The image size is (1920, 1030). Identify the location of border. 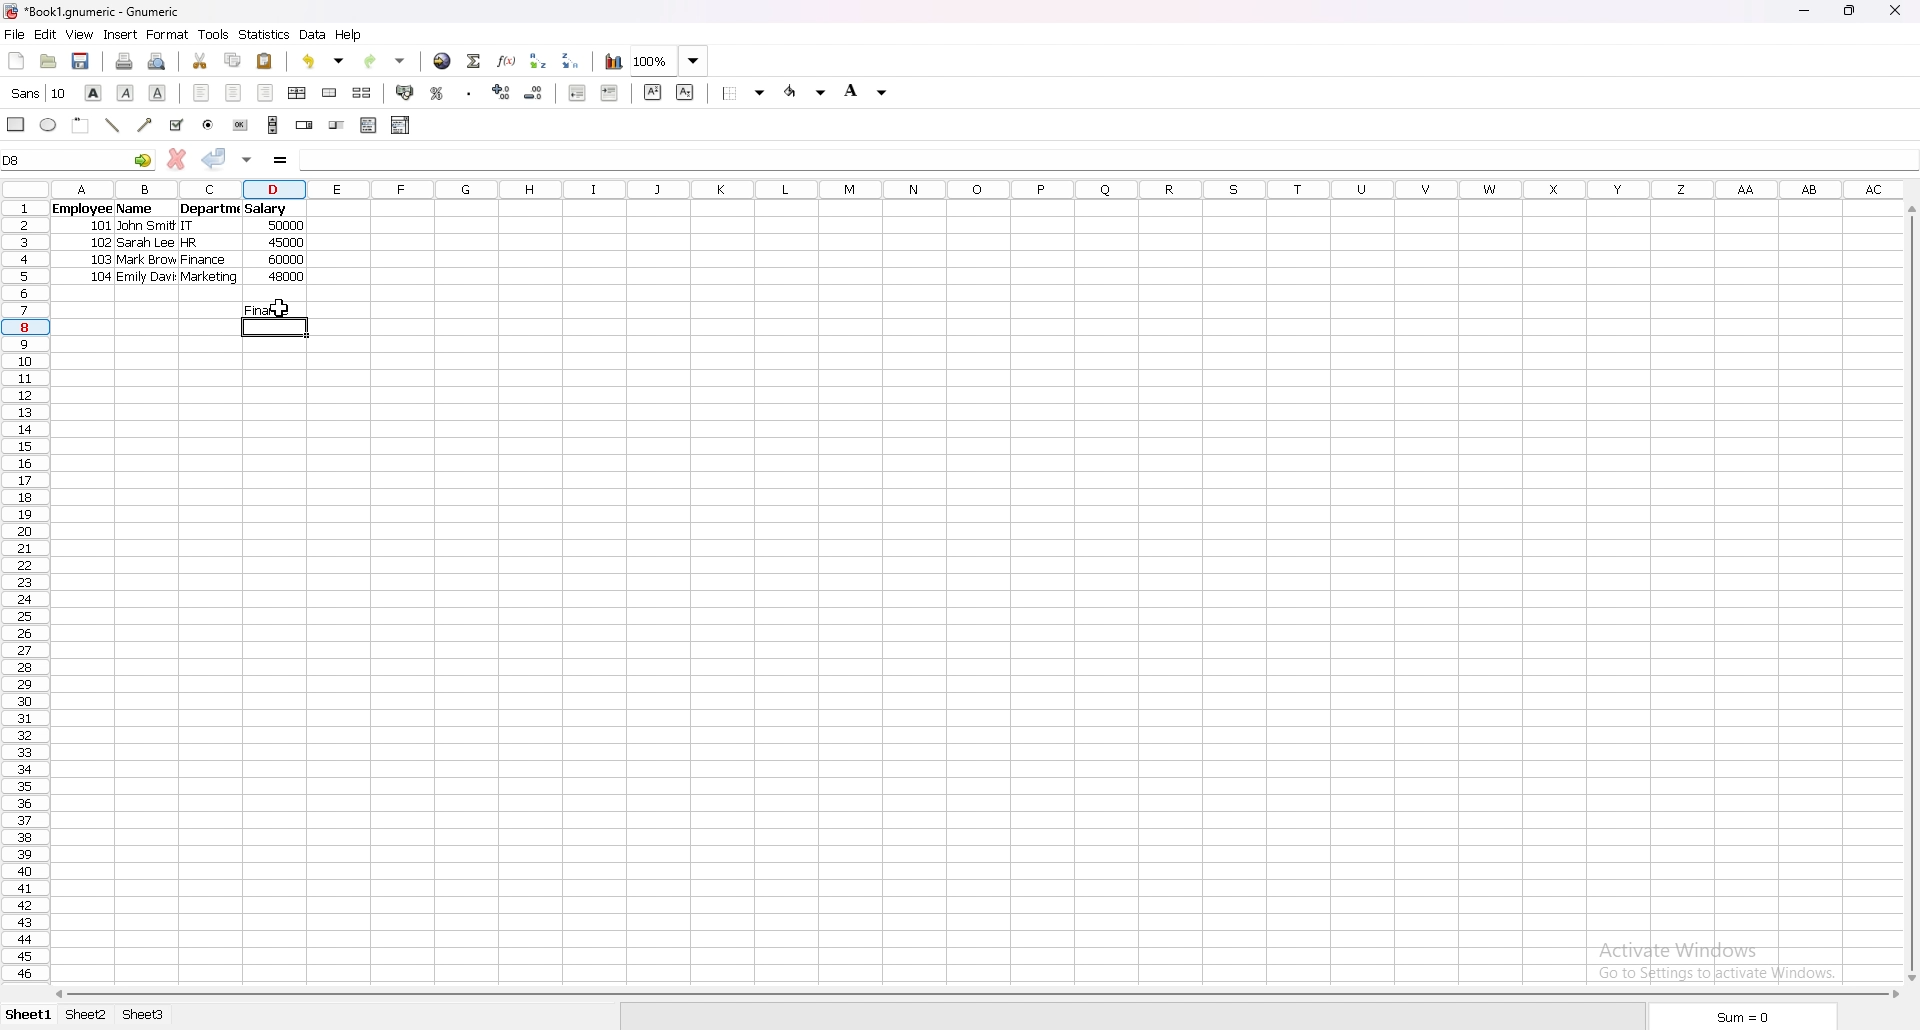
(744, 93).